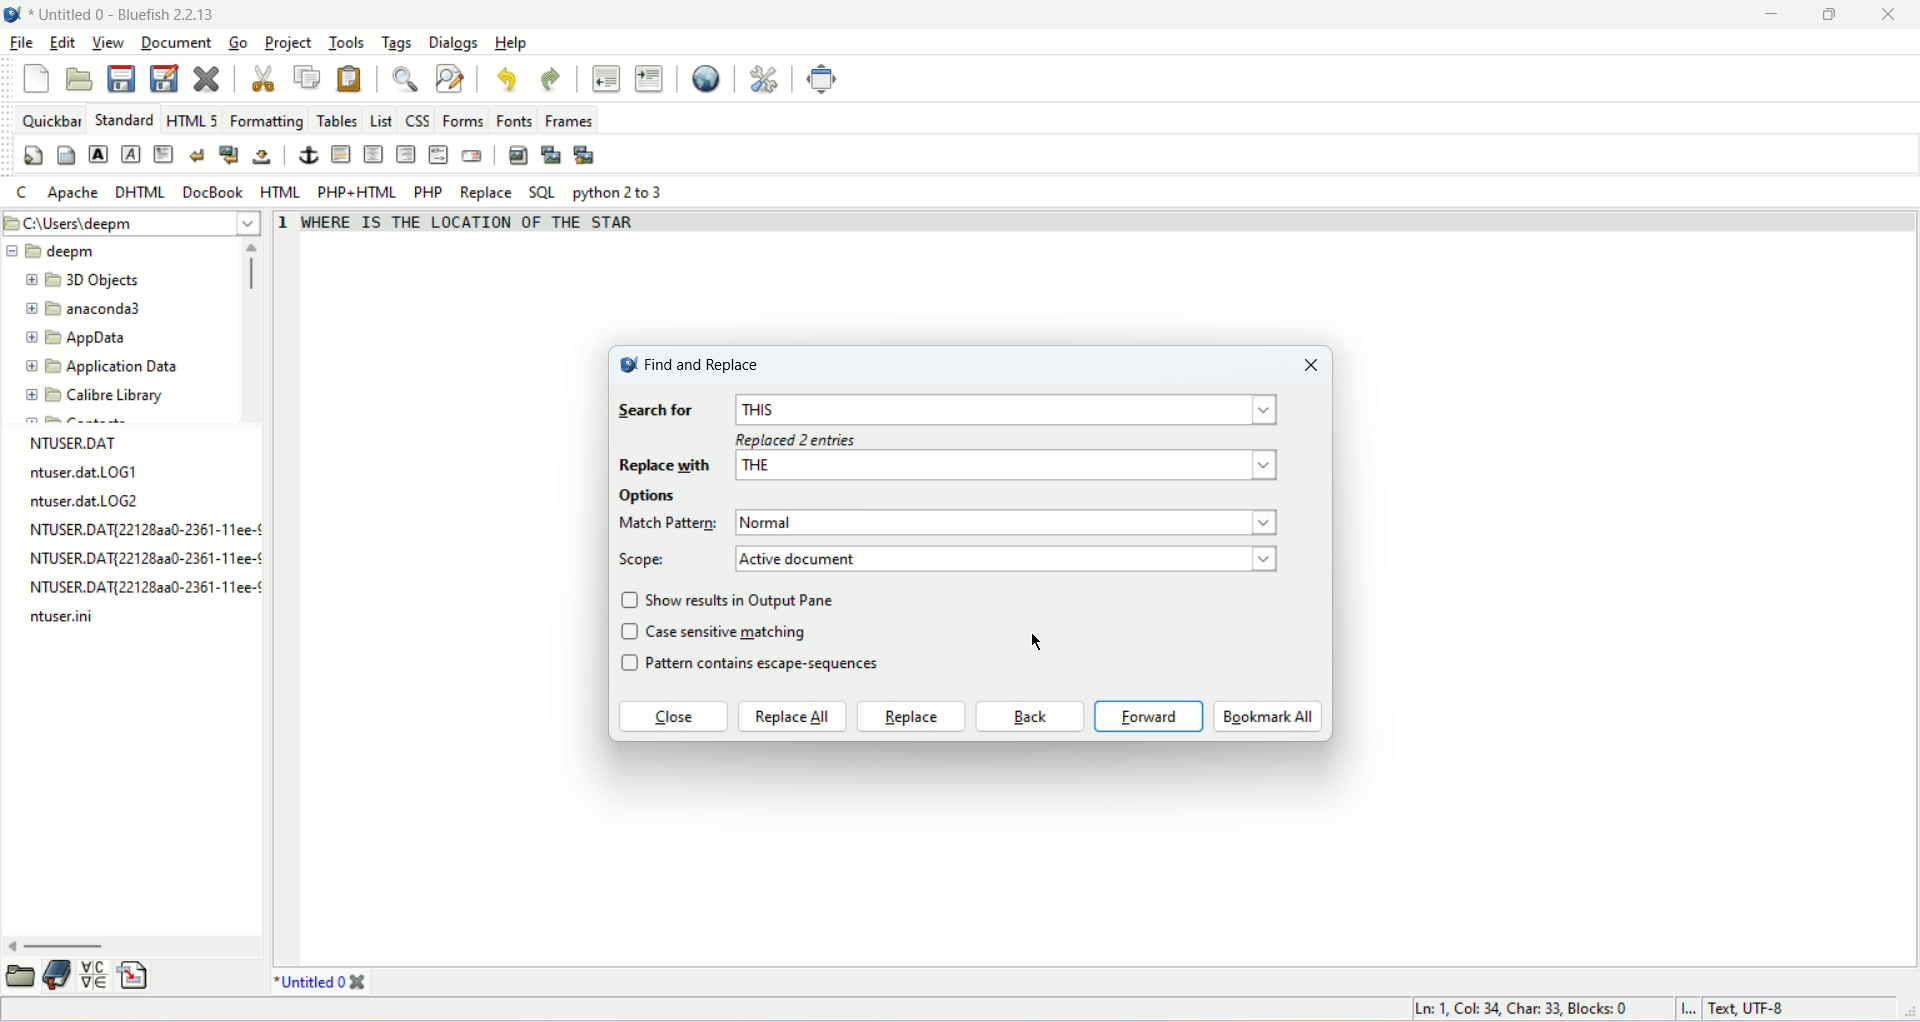  What do you see at coordinates (22, 975) in the screenshot?
I see `file browser` at bounding box center [22, 975].